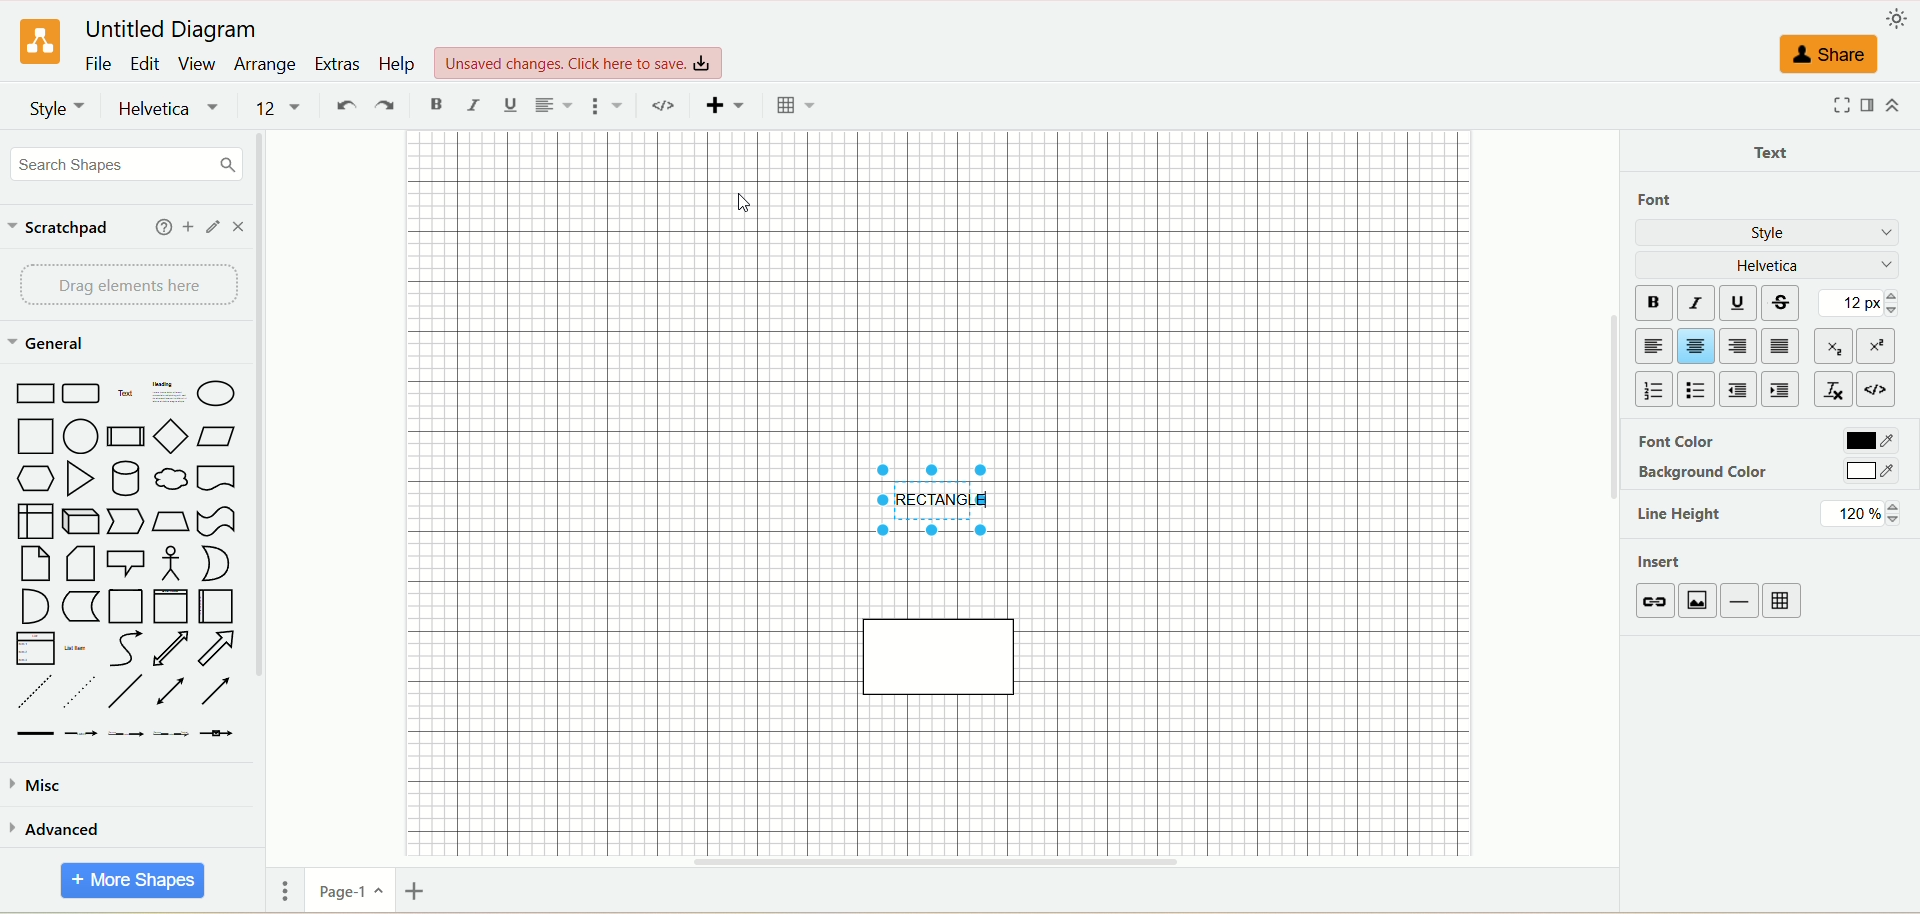  Describe the element at coordinates (1699, 304) in the screenshot. I see `italics` at that location.